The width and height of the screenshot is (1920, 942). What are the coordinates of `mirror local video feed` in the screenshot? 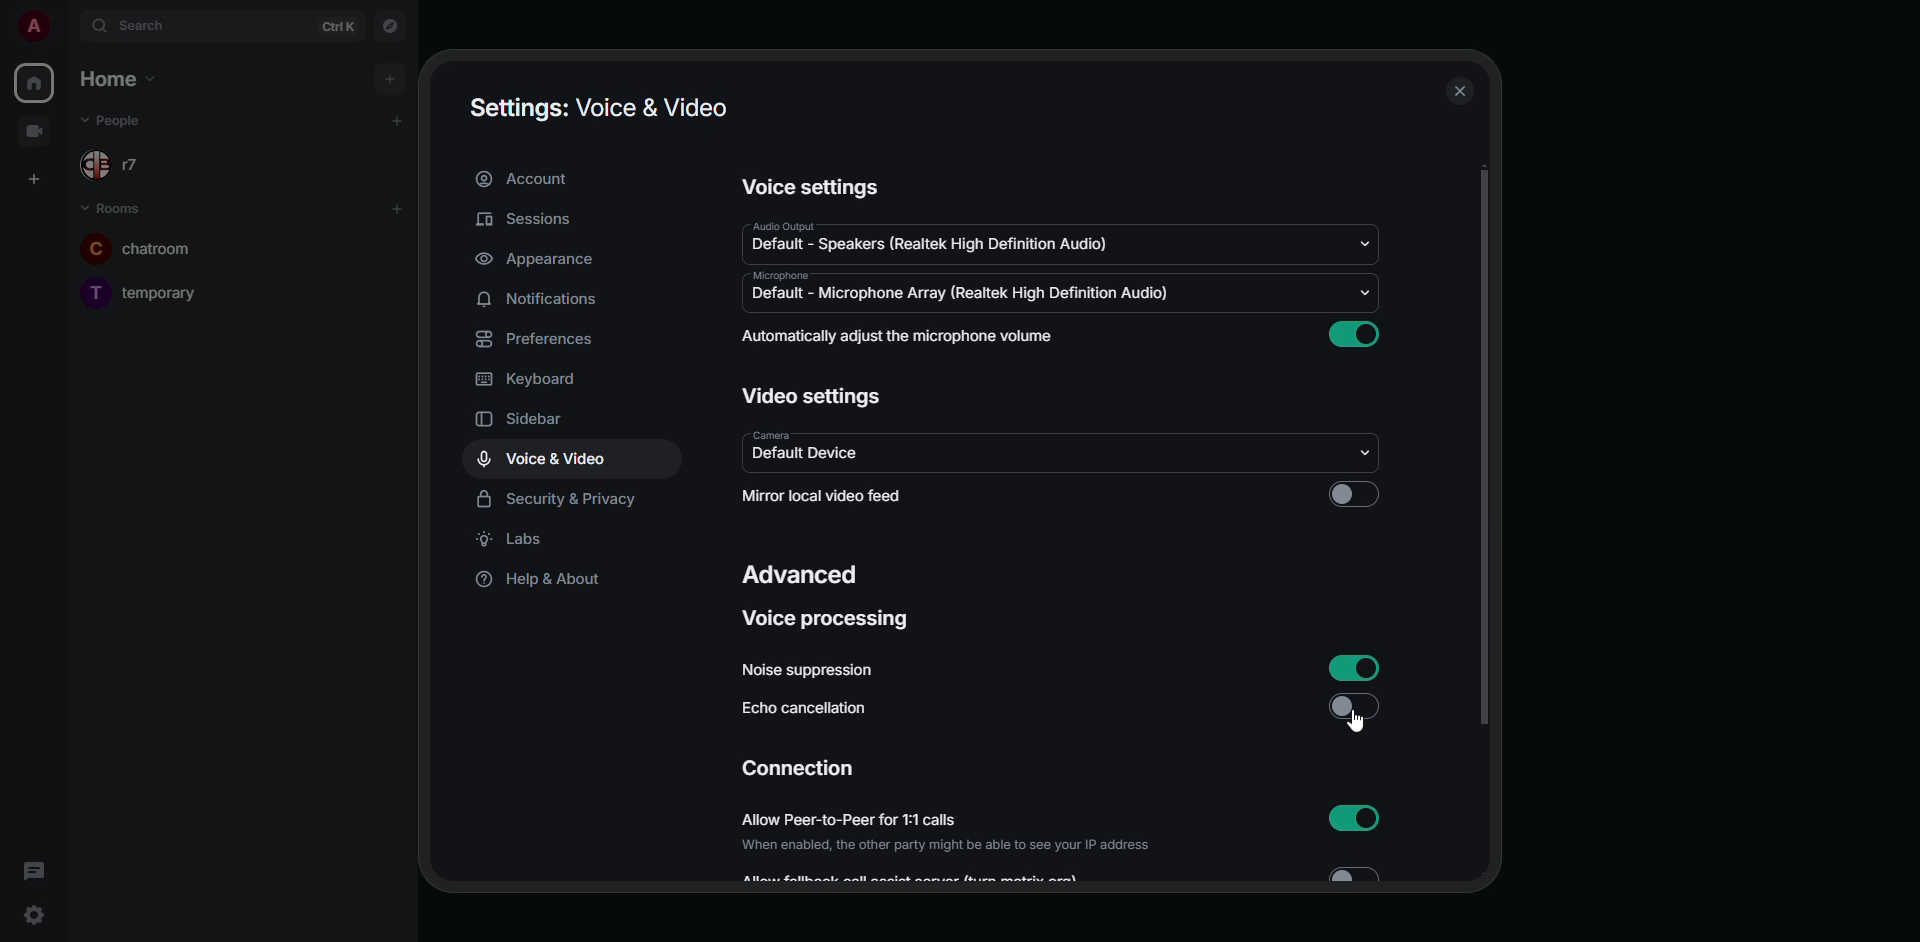 It's located at (828, 498).